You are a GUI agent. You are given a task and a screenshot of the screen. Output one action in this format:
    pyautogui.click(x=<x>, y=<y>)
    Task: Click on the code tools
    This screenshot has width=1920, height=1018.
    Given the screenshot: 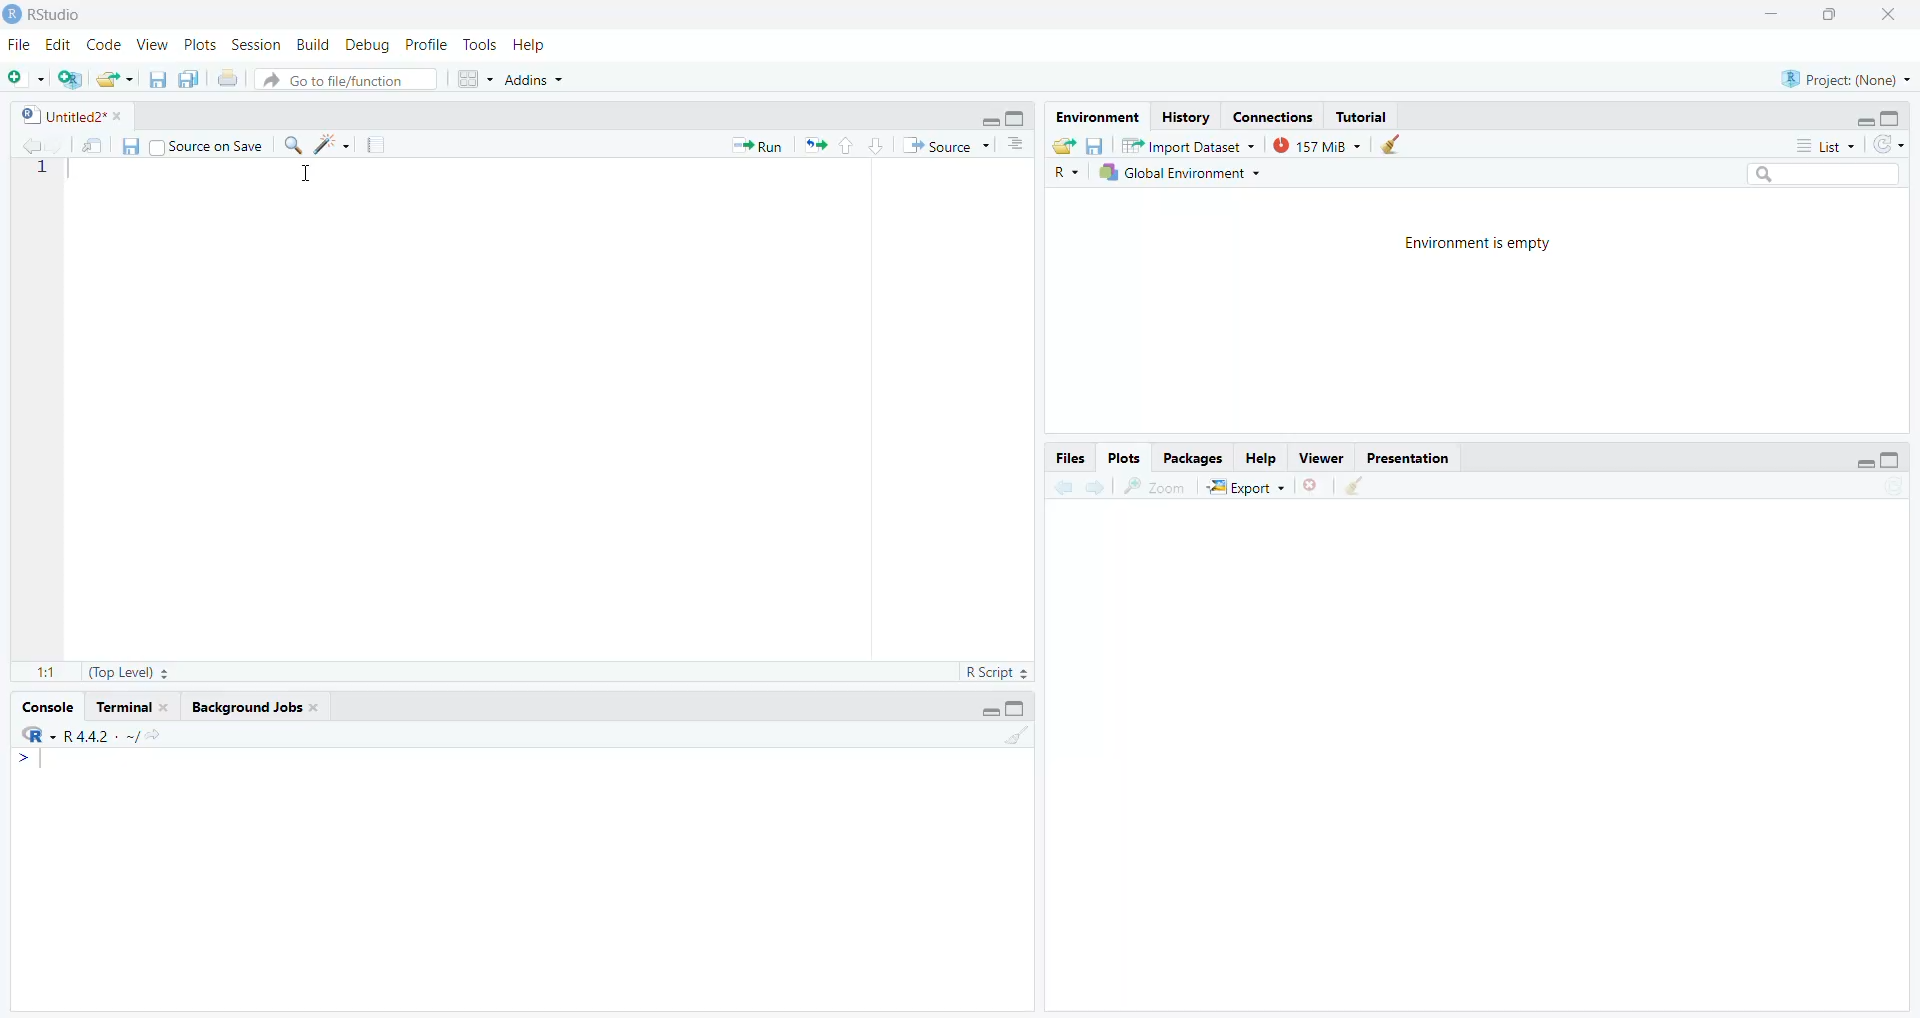 What is the action you would take?
    pyautogui.click(x=332, y=144)
    